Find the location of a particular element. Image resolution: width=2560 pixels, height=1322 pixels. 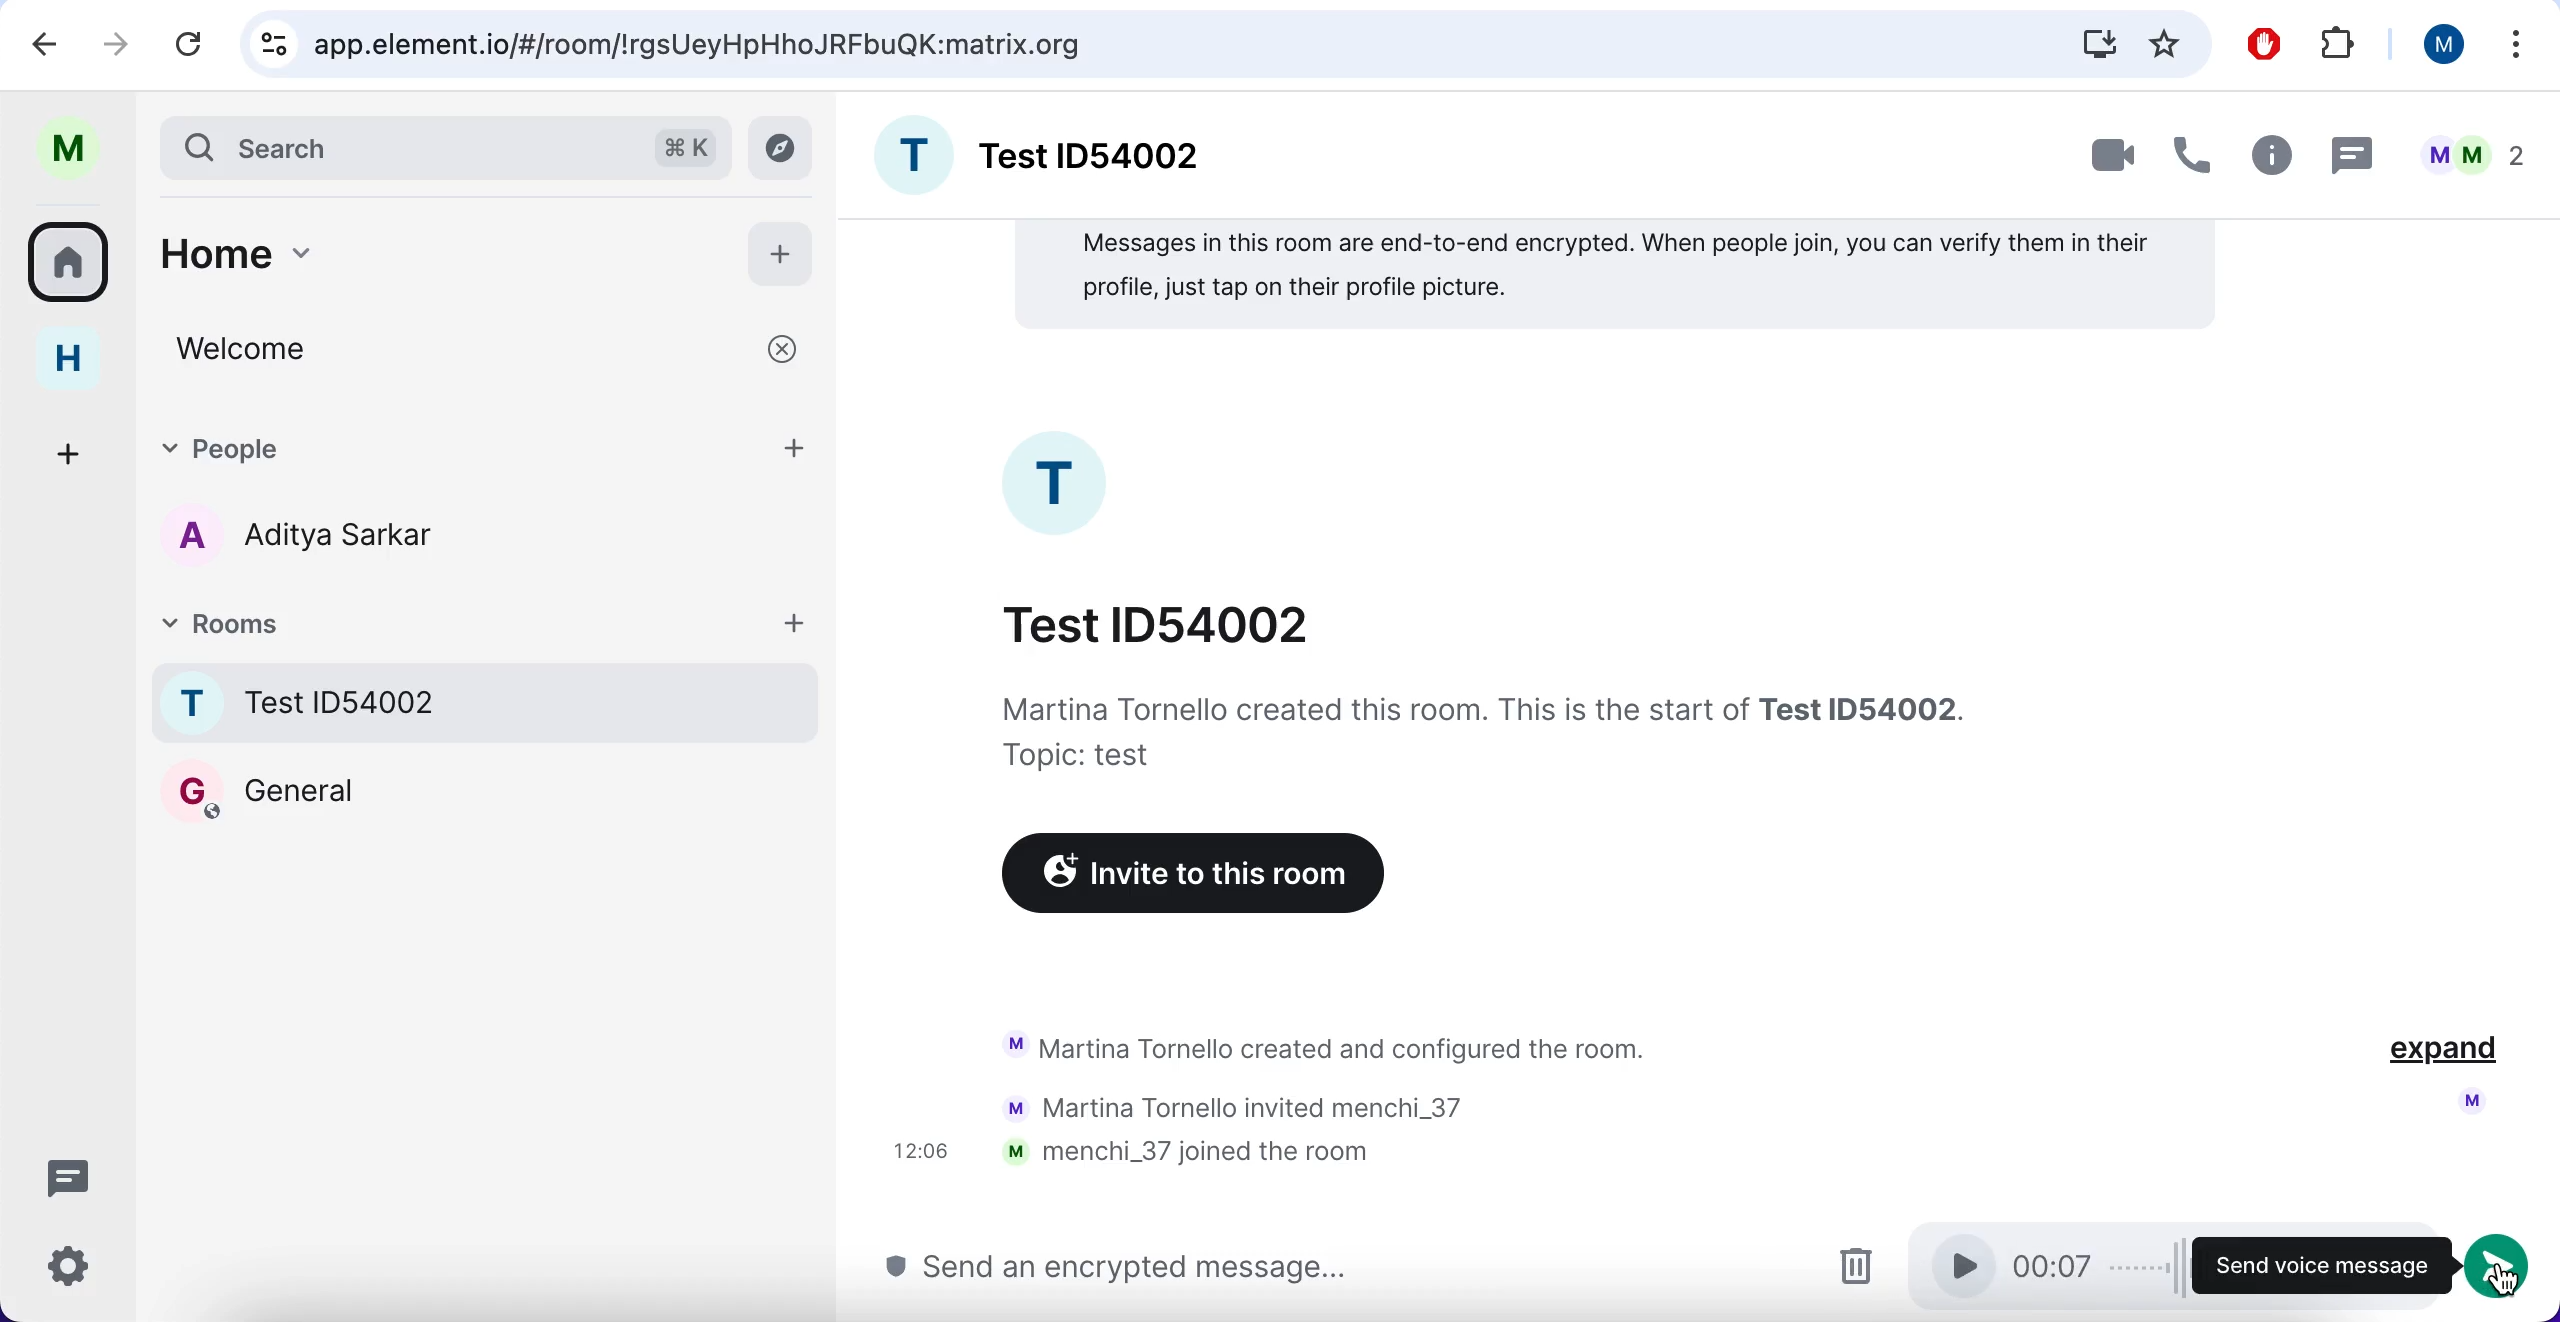

activity chat is located at coordinates (1299, 1104).